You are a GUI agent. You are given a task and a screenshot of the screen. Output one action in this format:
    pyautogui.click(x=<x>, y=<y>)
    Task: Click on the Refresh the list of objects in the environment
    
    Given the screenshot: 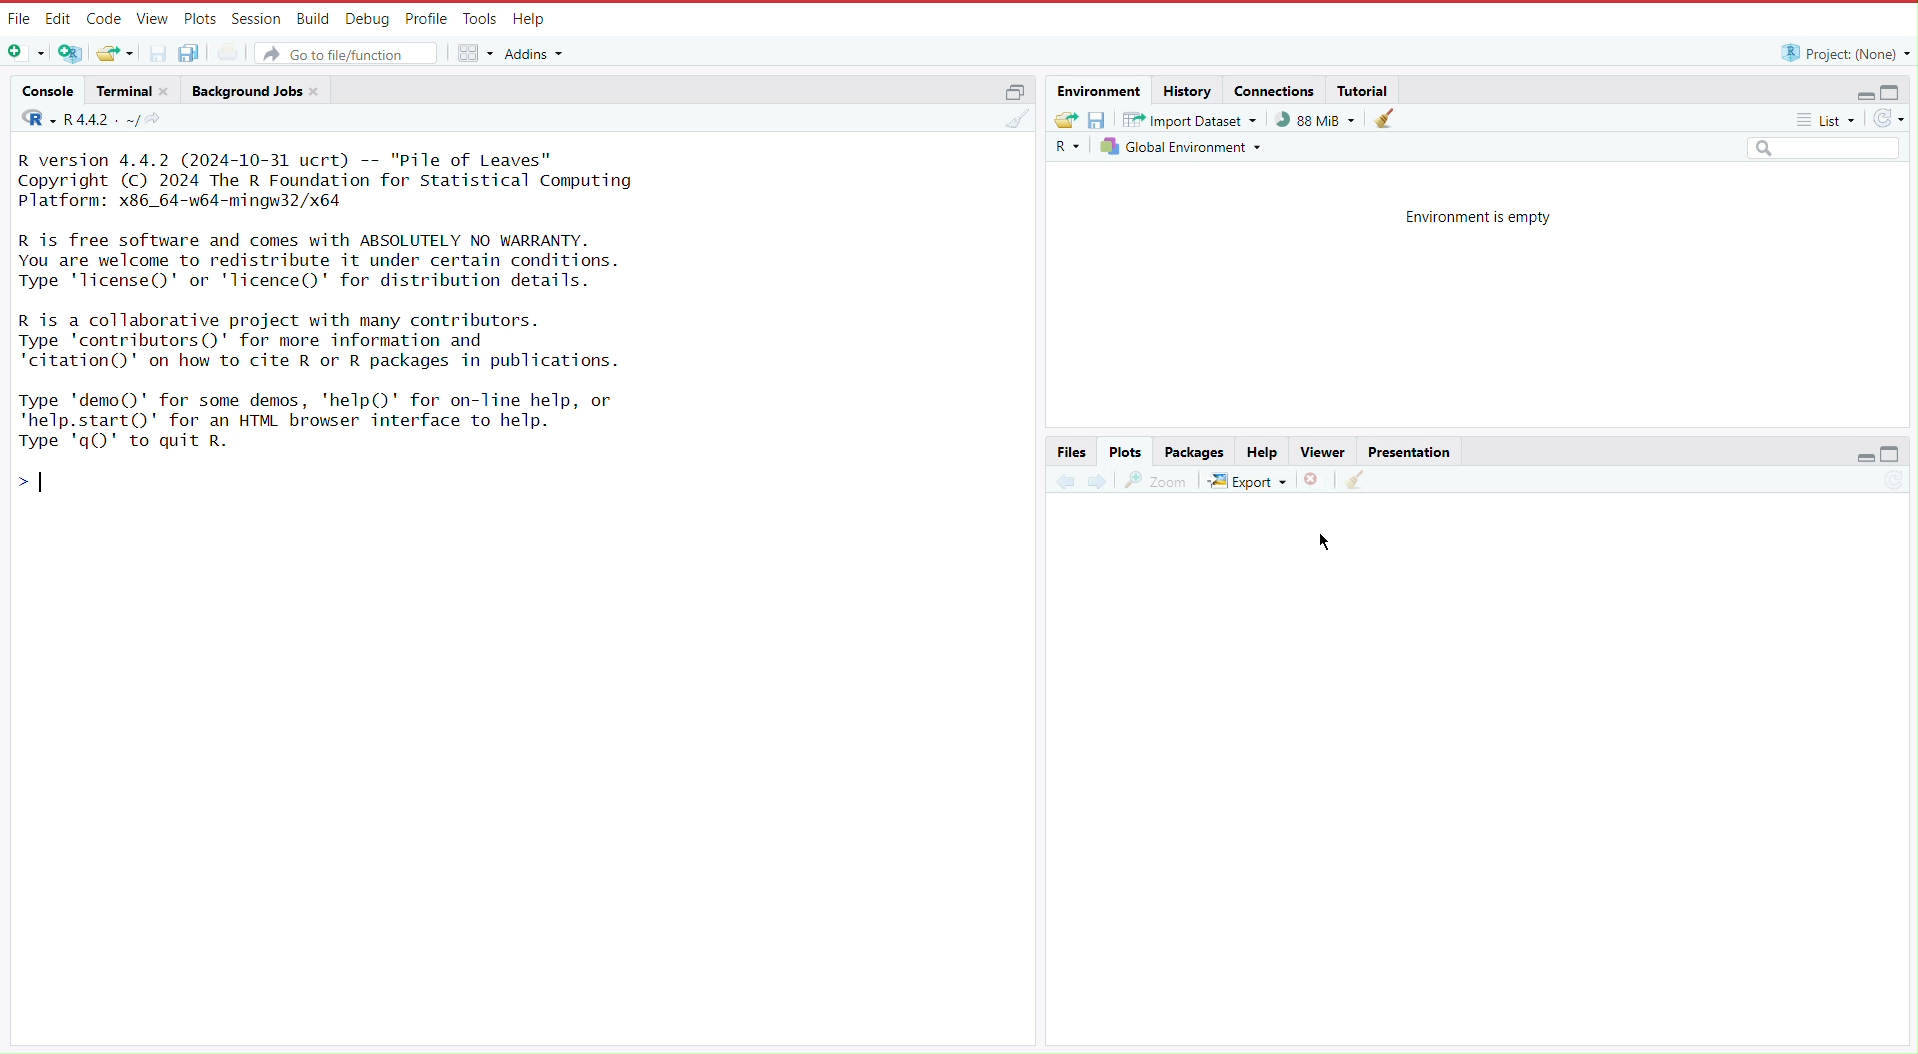 What is the action you would take?
    pyautogui.click(x=1888, y=121)
    